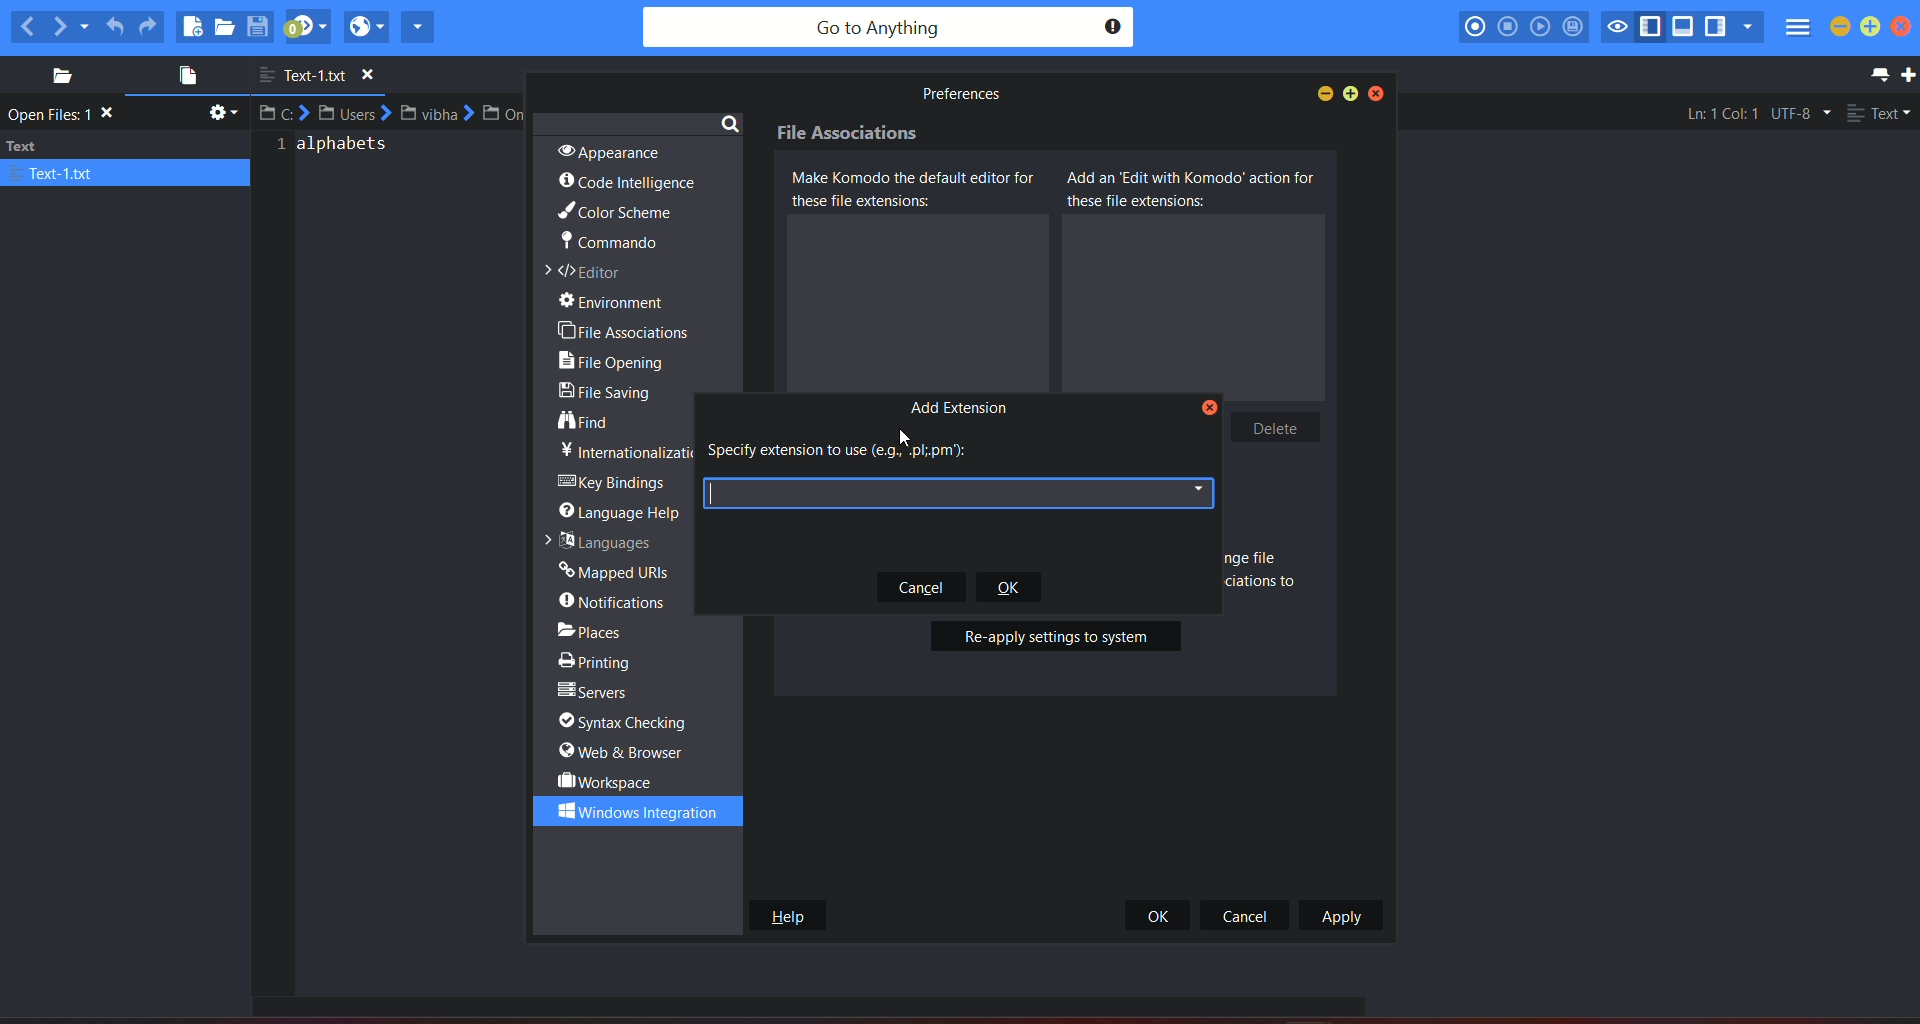  Describe the element at coordinates (1907, 28) in the screenshot. I see `close` at that location.